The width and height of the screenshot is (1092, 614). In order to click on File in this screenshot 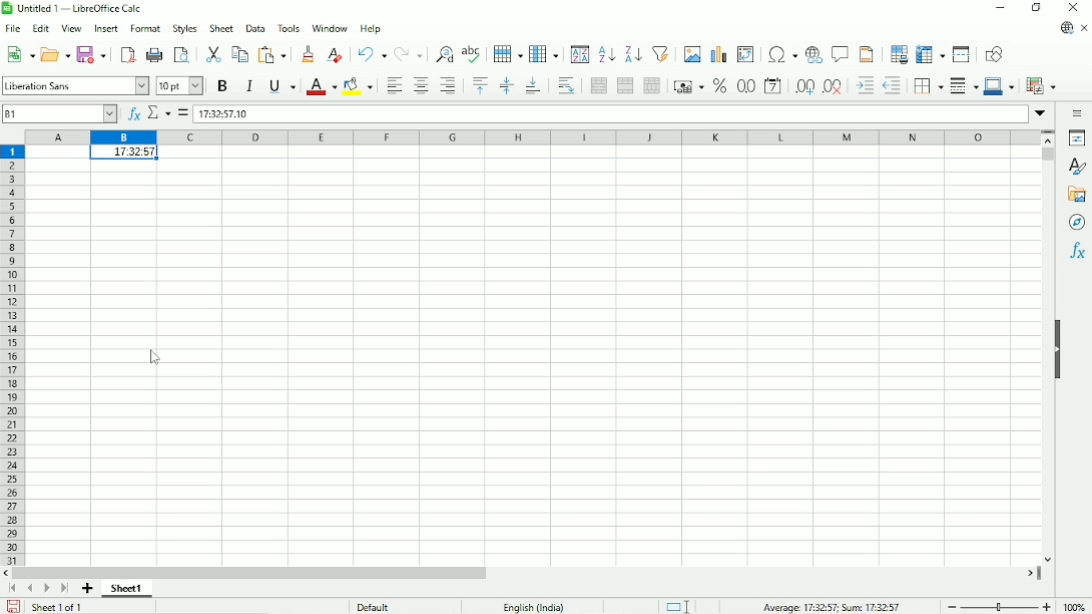, I will do `click(13, 28)`.